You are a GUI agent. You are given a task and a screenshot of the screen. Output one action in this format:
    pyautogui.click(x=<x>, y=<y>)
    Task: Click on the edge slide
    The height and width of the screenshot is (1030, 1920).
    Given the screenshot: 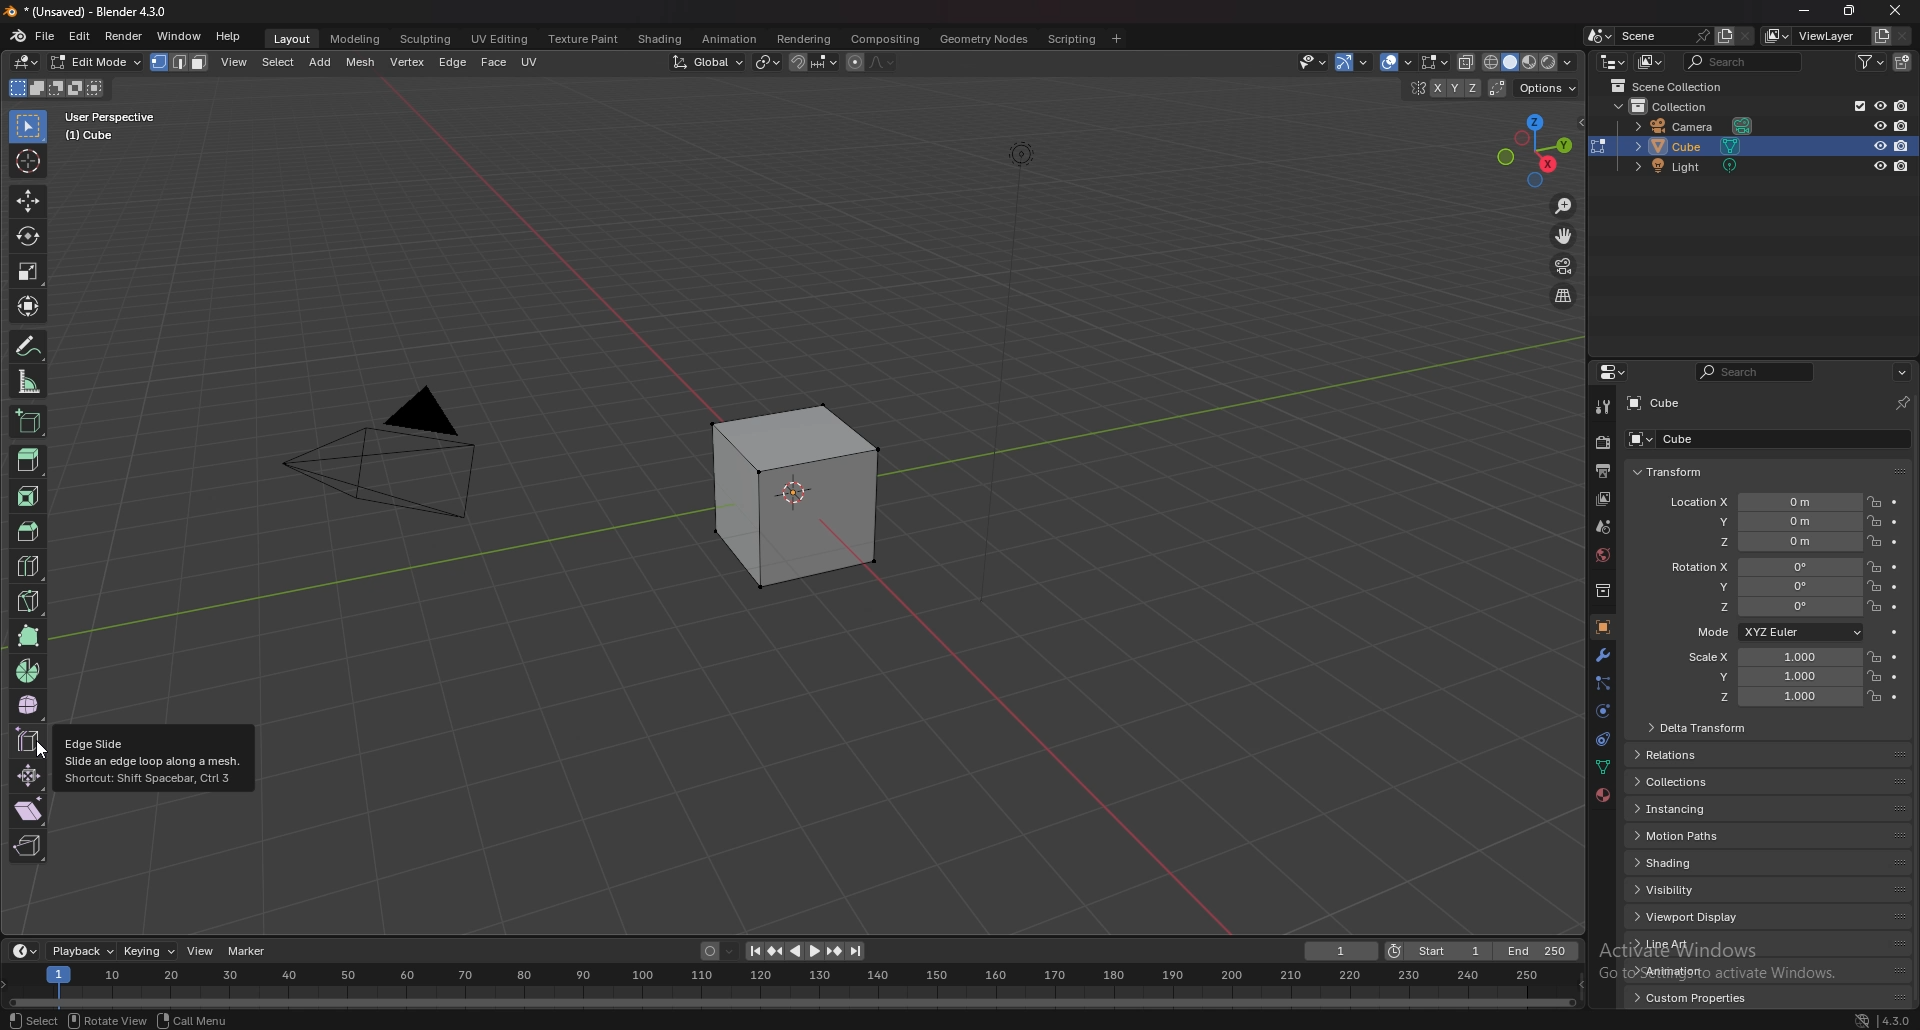 What is the action you would take?
    pyautogui.click(x=29, y=738)
    